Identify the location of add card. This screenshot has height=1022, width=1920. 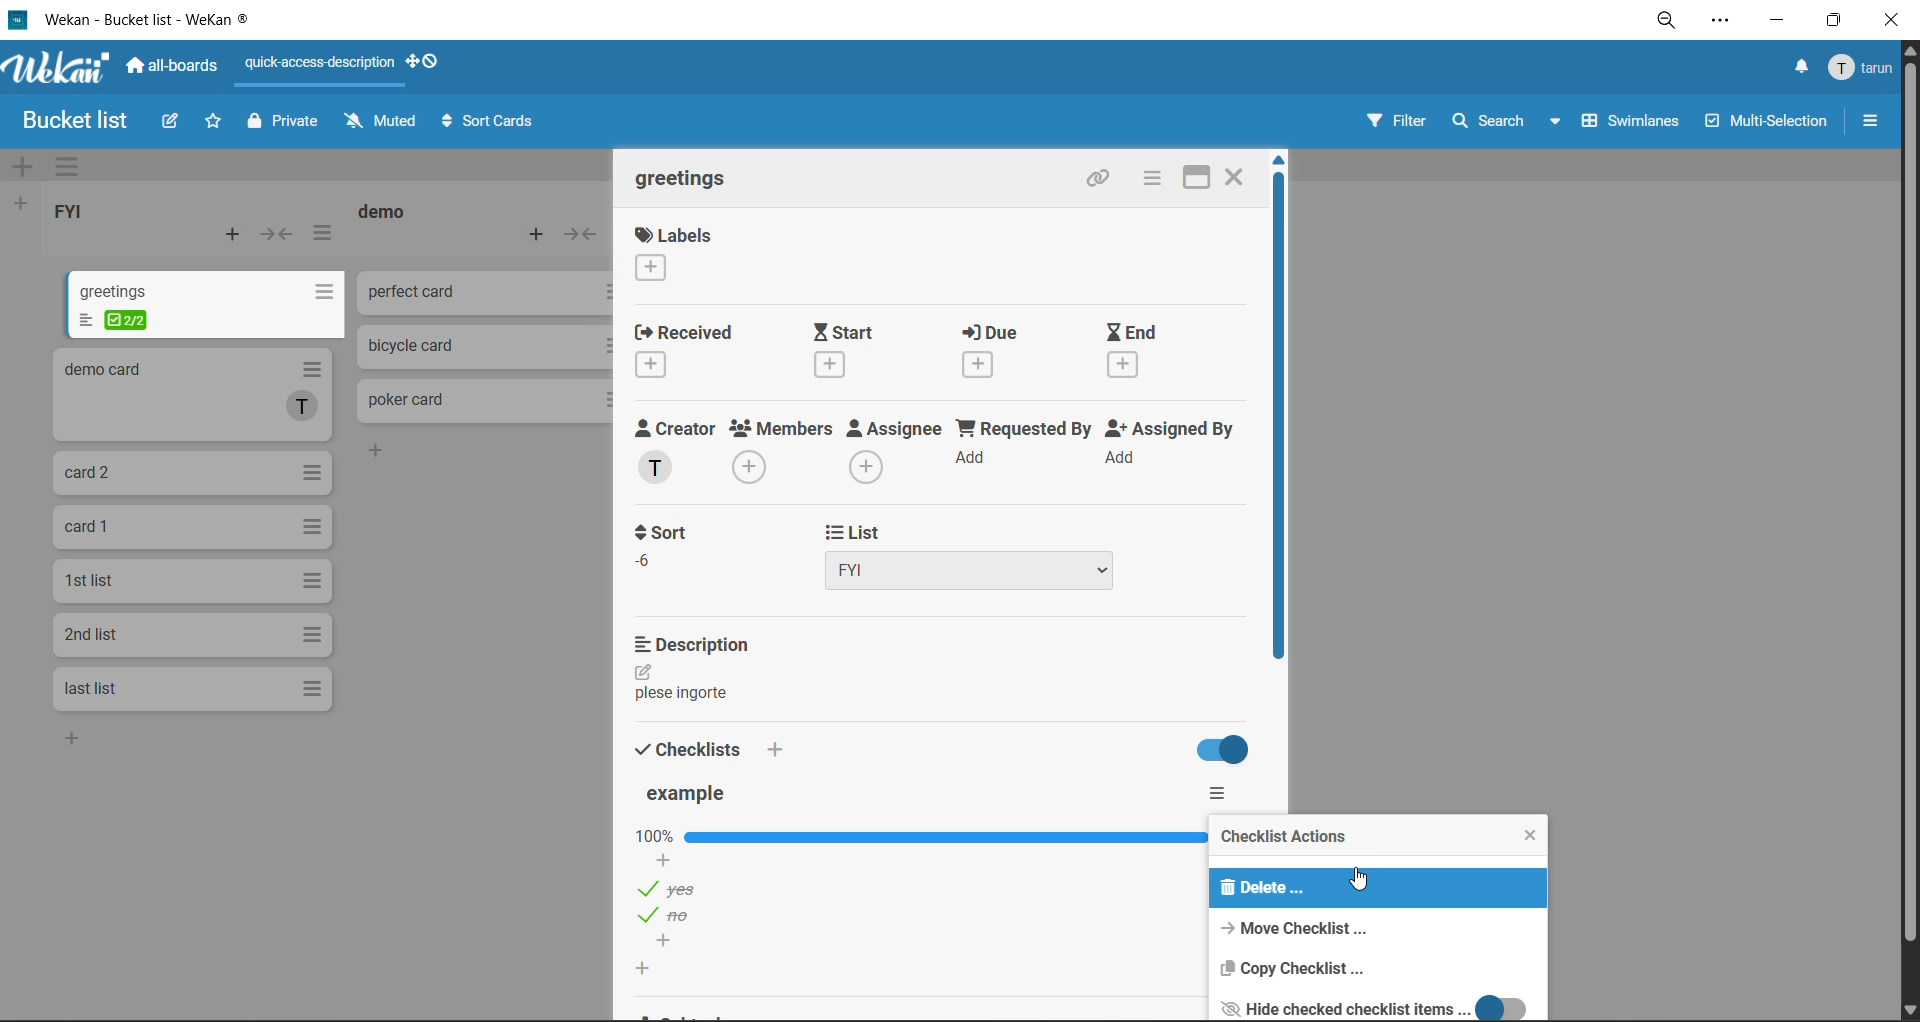
(239, 236).